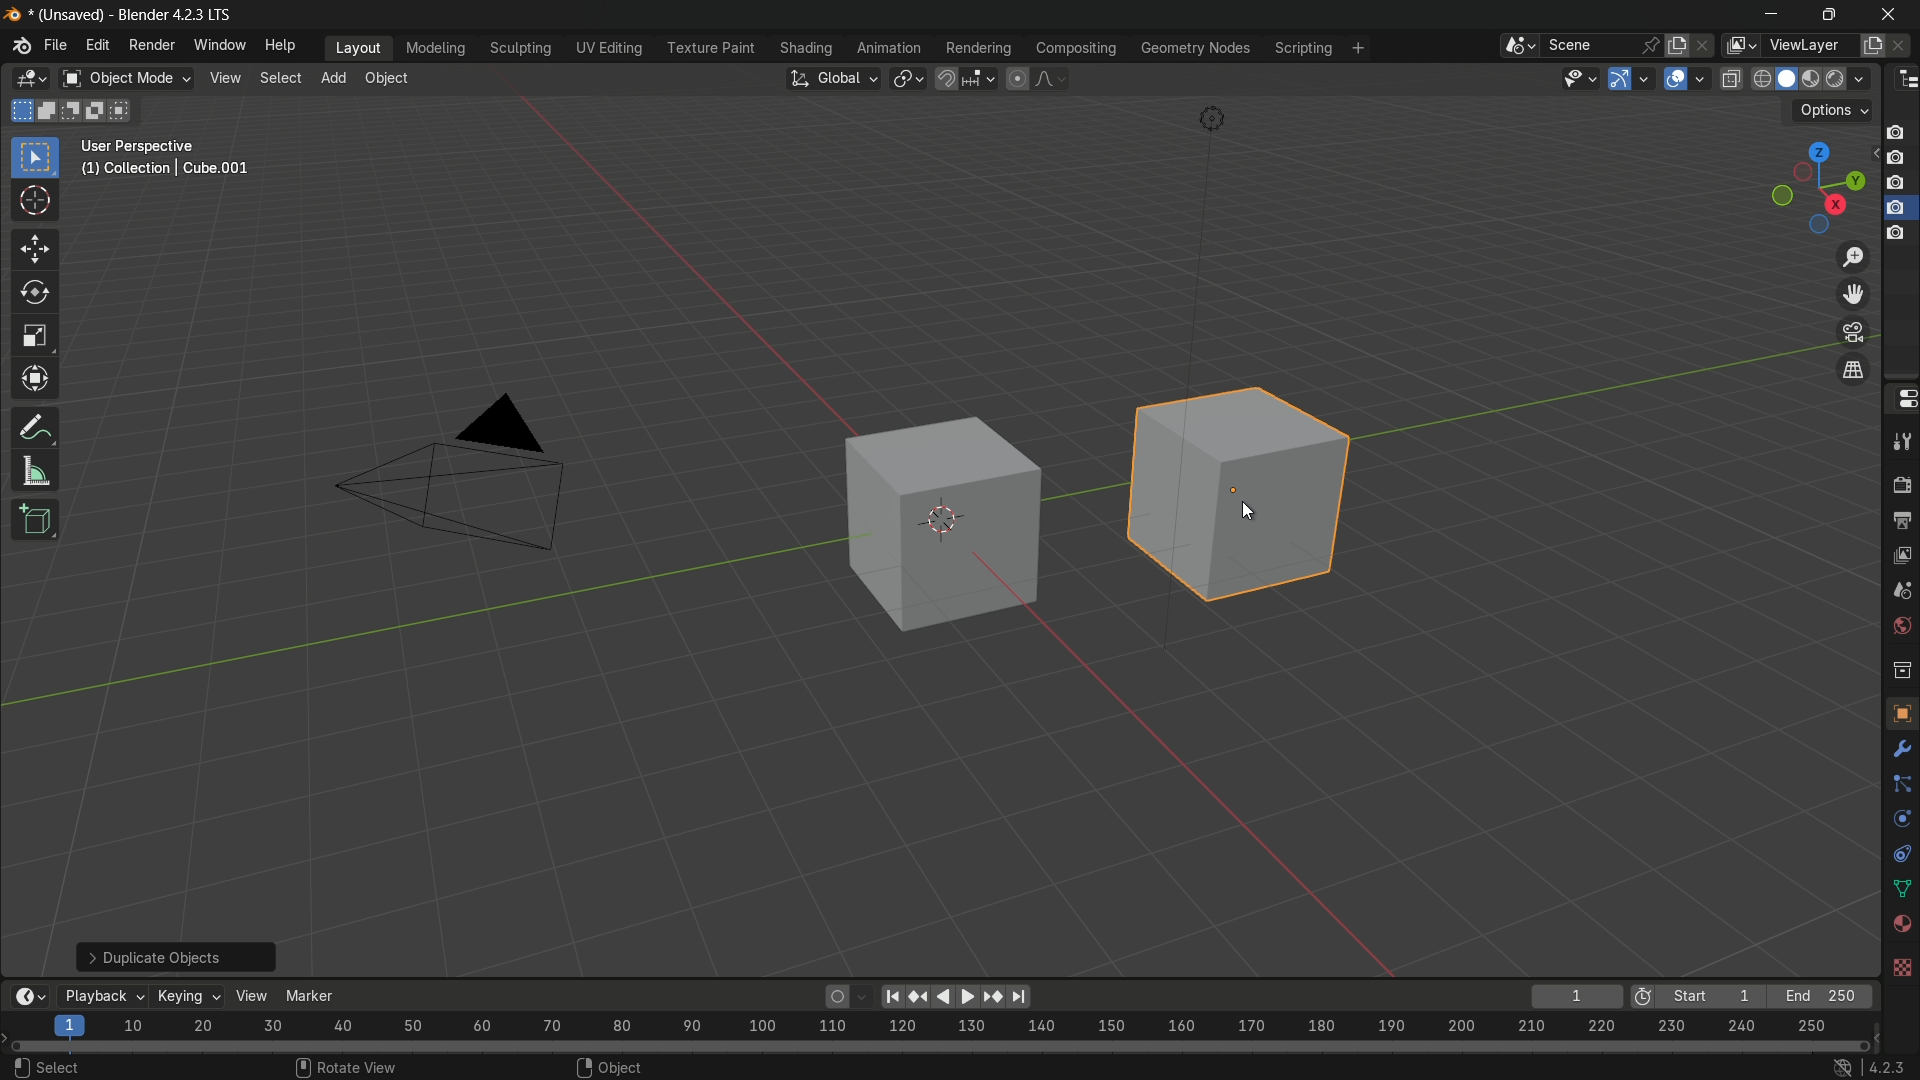 The height and width of the screenshot is (1080, 1920). What do you see at coordinates (176, 18) in the screenshot?
I see `app name` at bounding box center [176, 18].